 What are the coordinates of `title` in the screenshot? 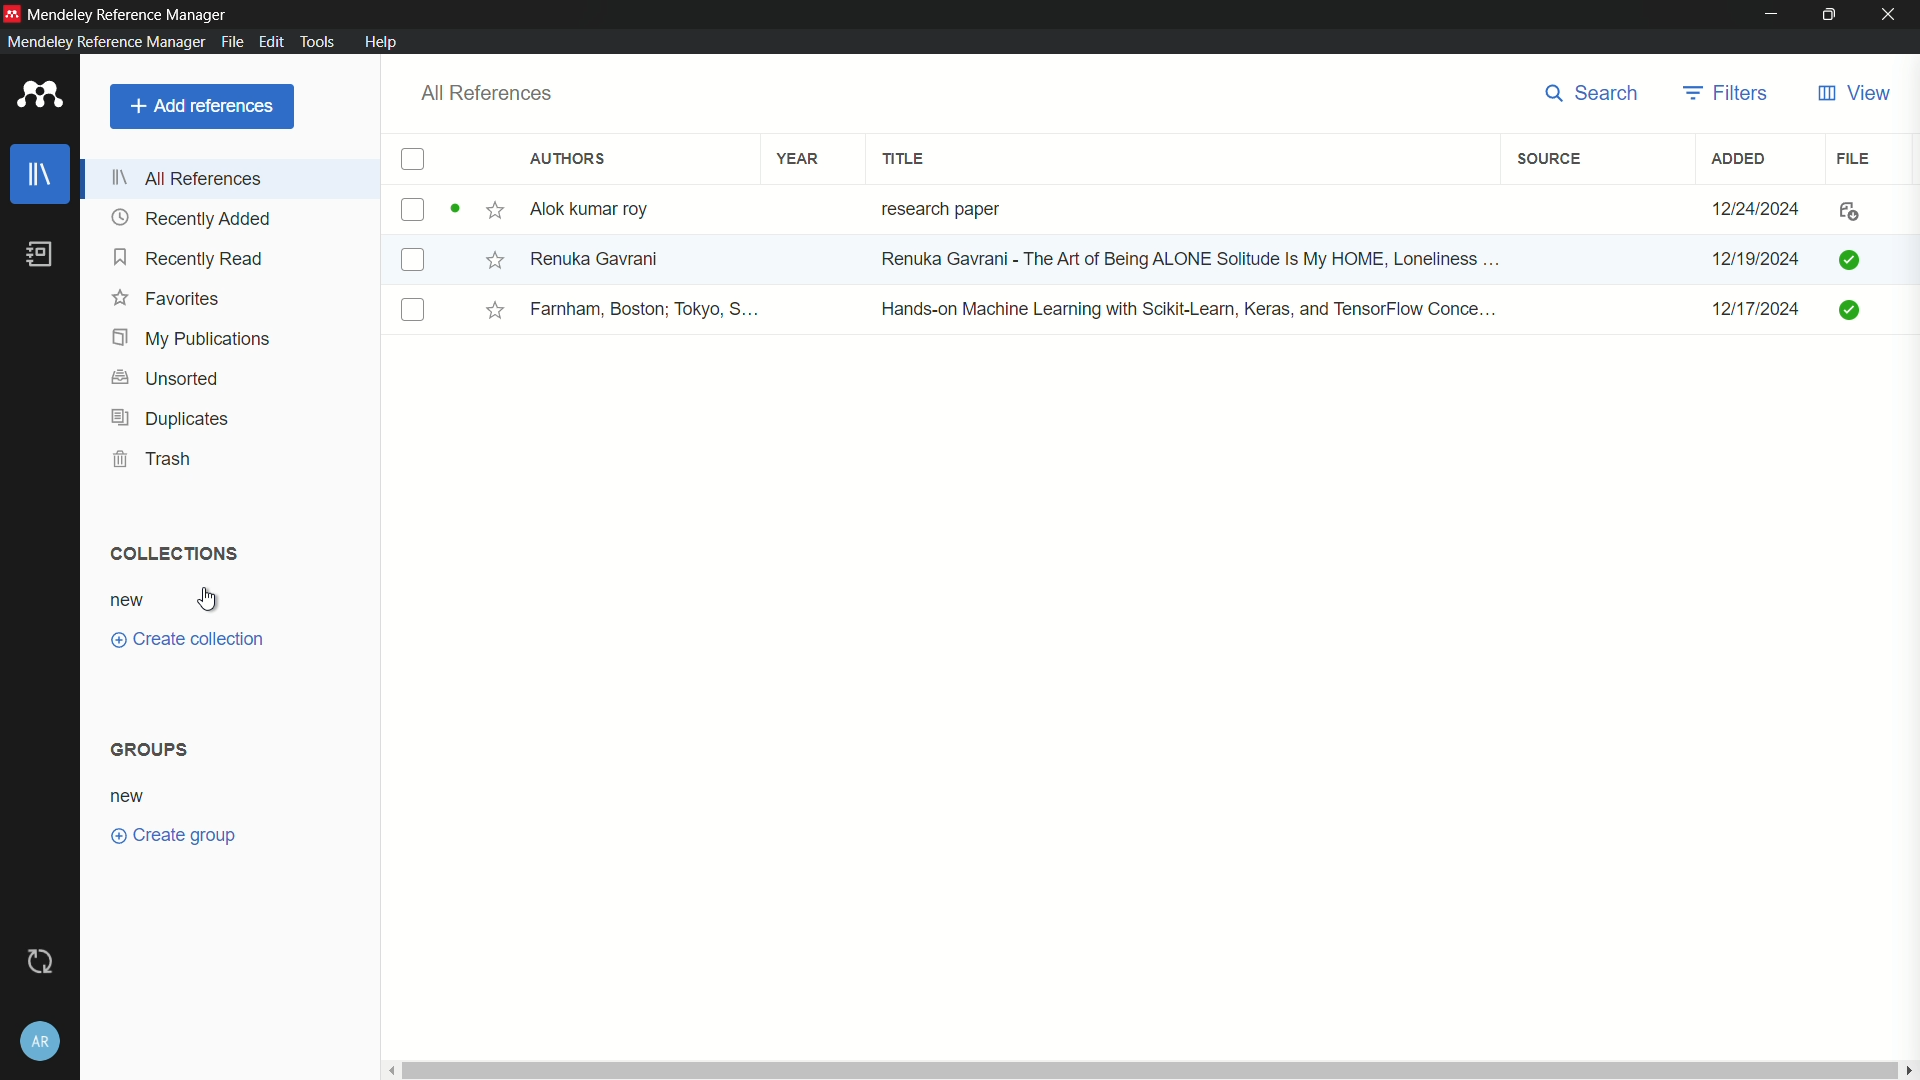 It's located at (906, 159).